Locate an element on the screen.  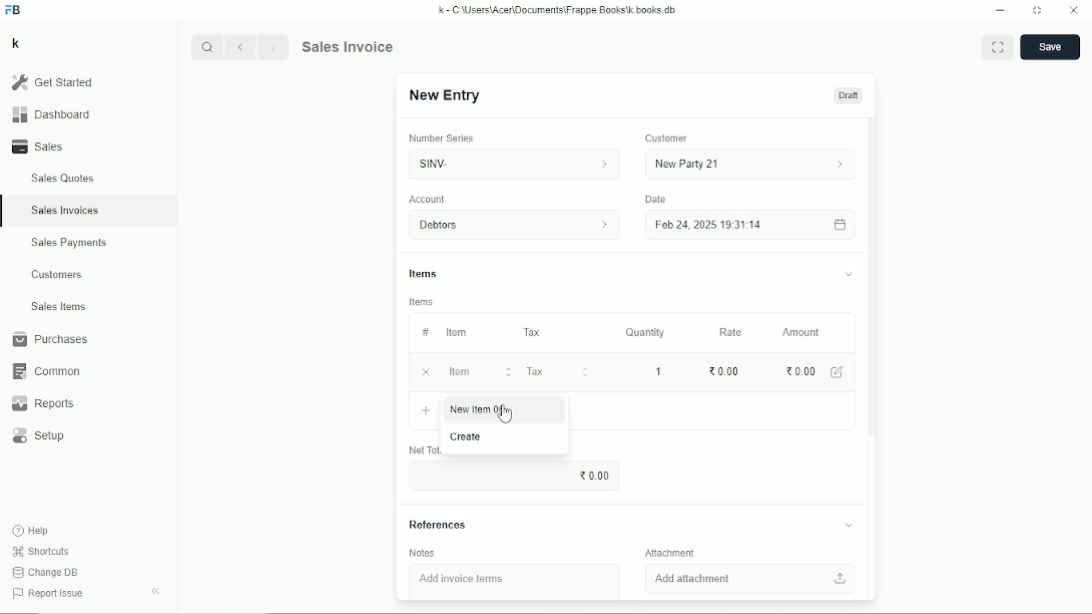
Items is located at coordinates (422, 302).